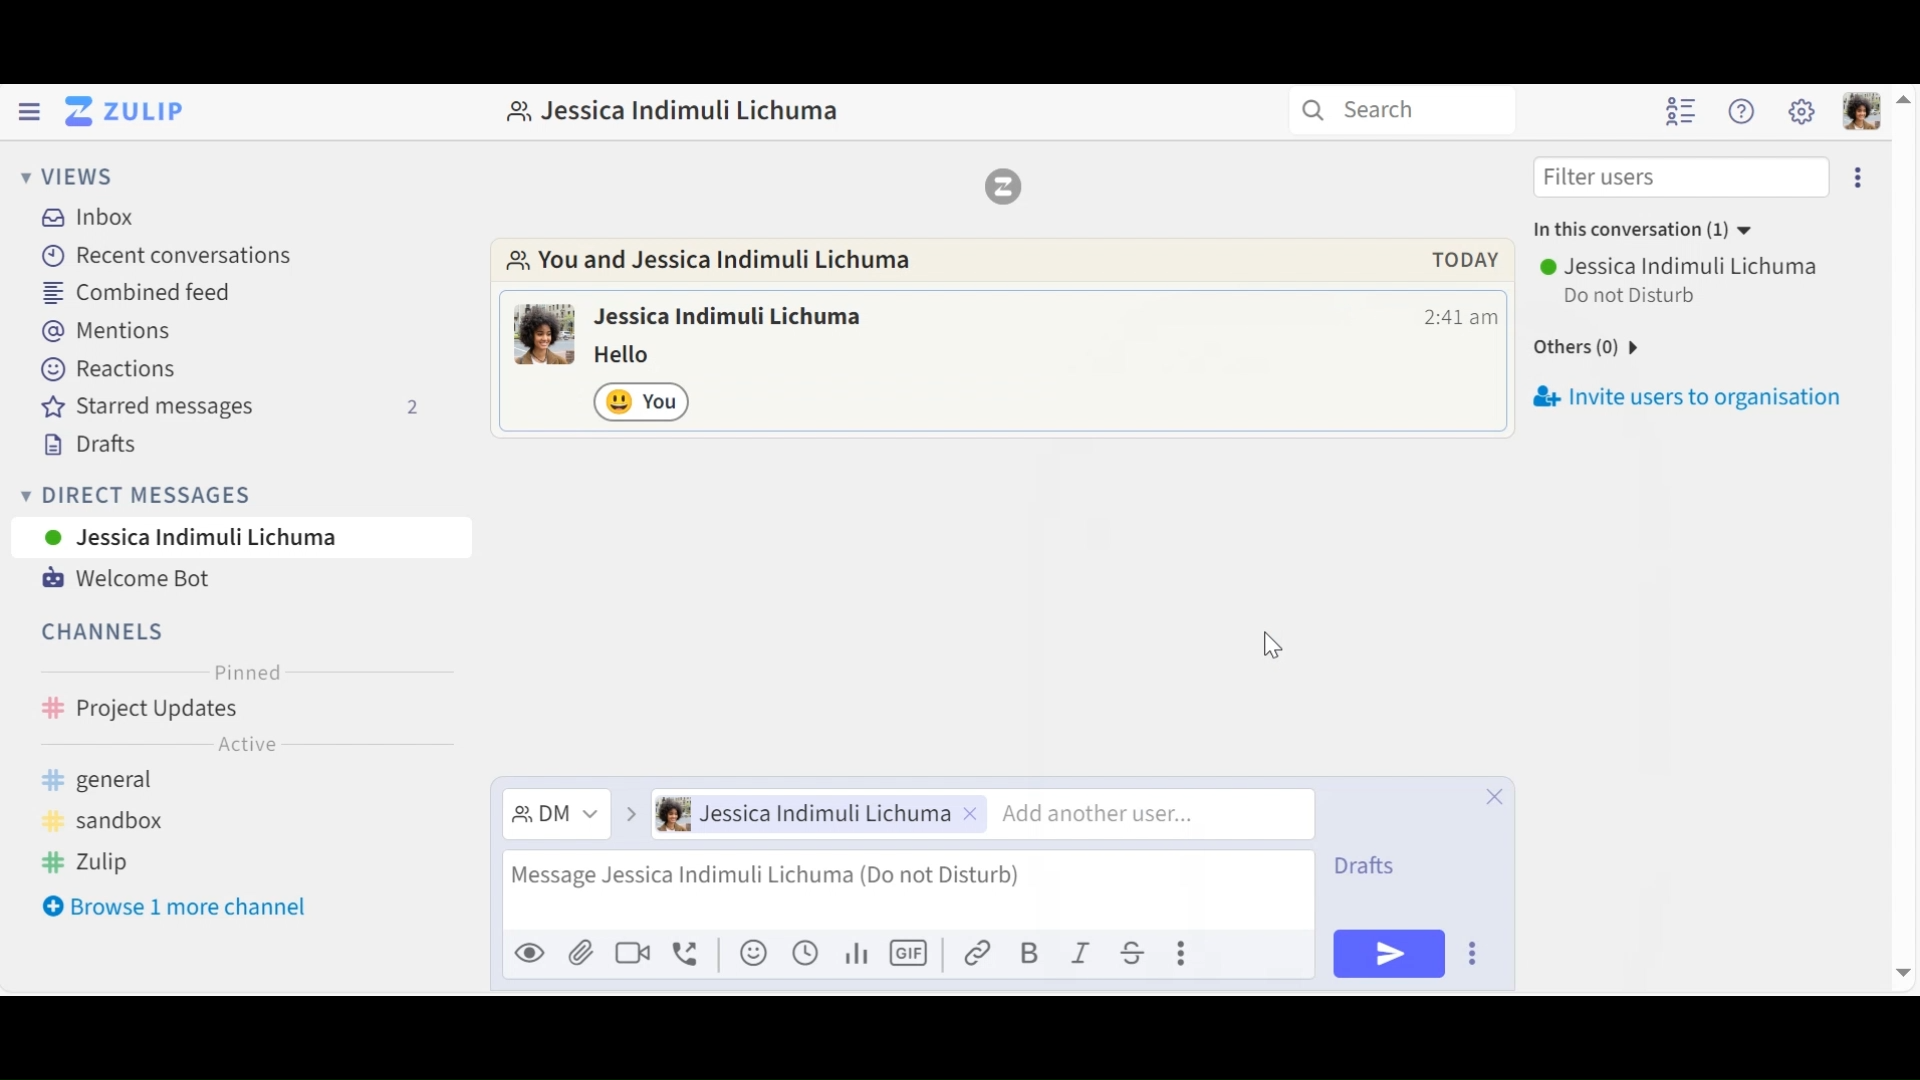 Image resolution: width=1920 pixels, height=1080 pixels. I want to click on Preview, so click(531, 956).